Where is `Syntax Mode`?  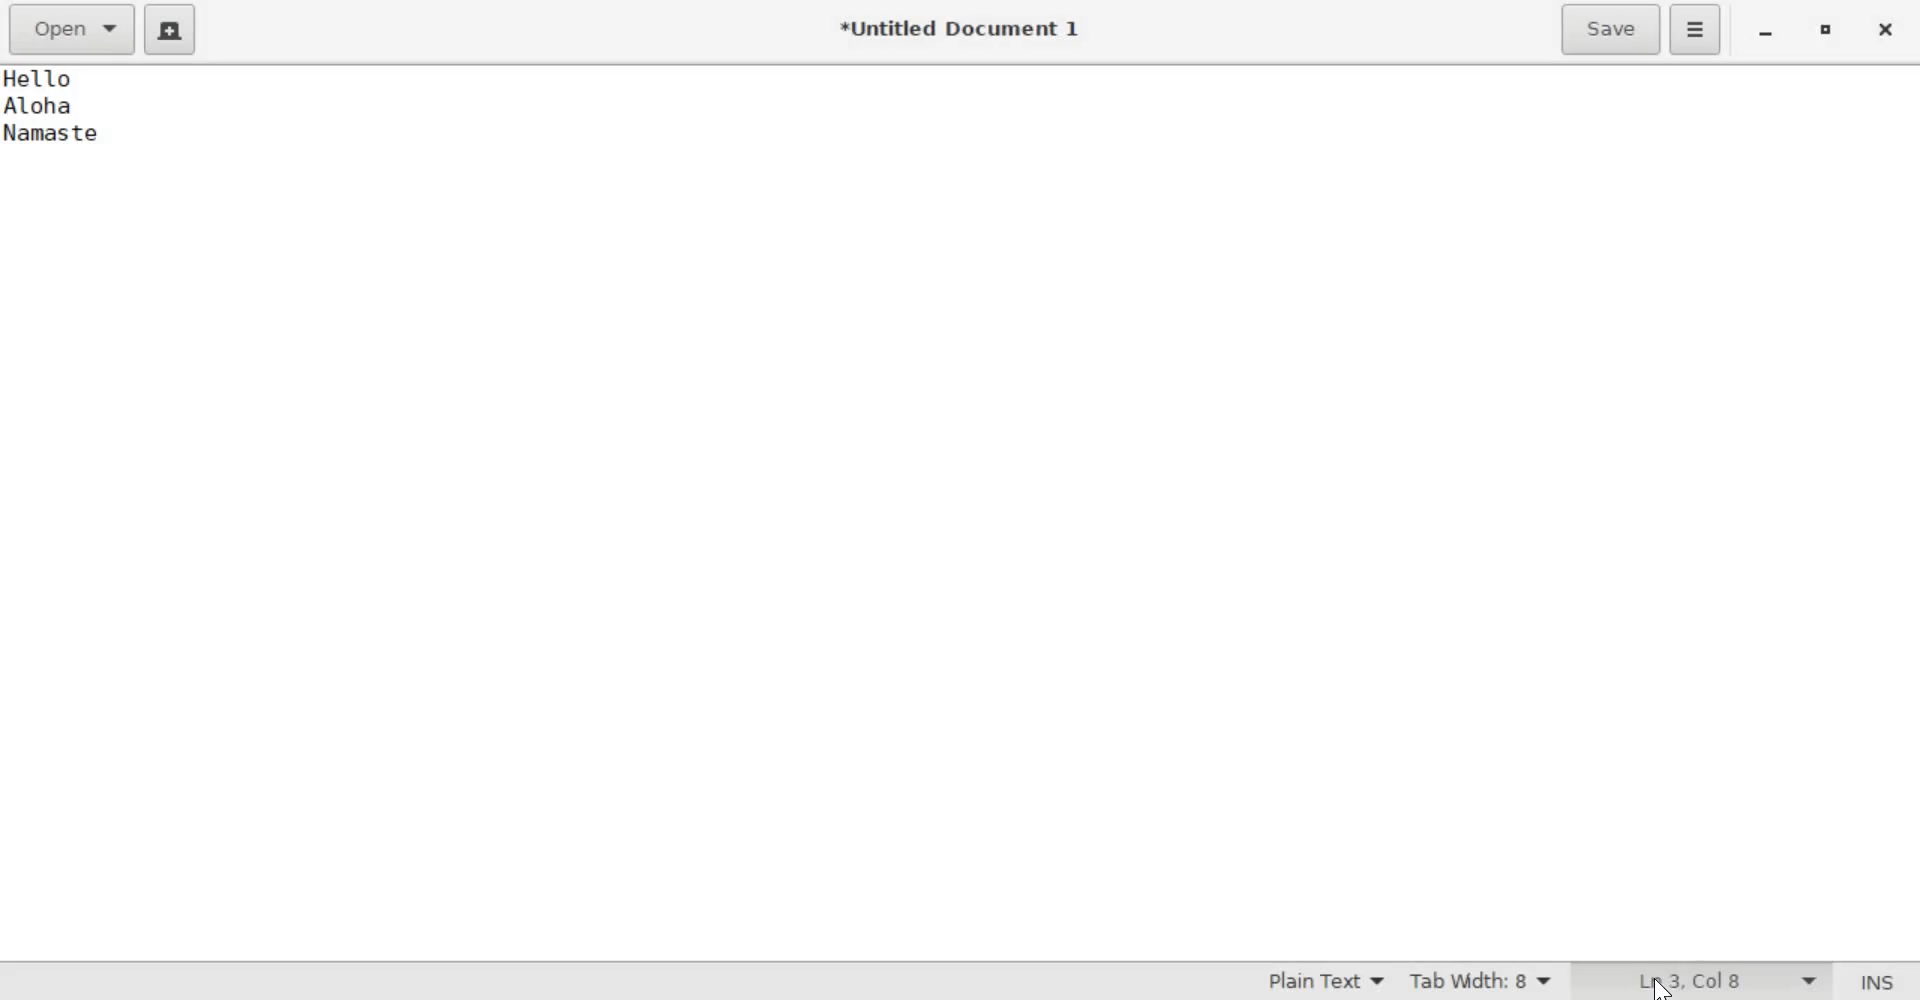
Syntax Mode is located at coordinates (1313, 981).